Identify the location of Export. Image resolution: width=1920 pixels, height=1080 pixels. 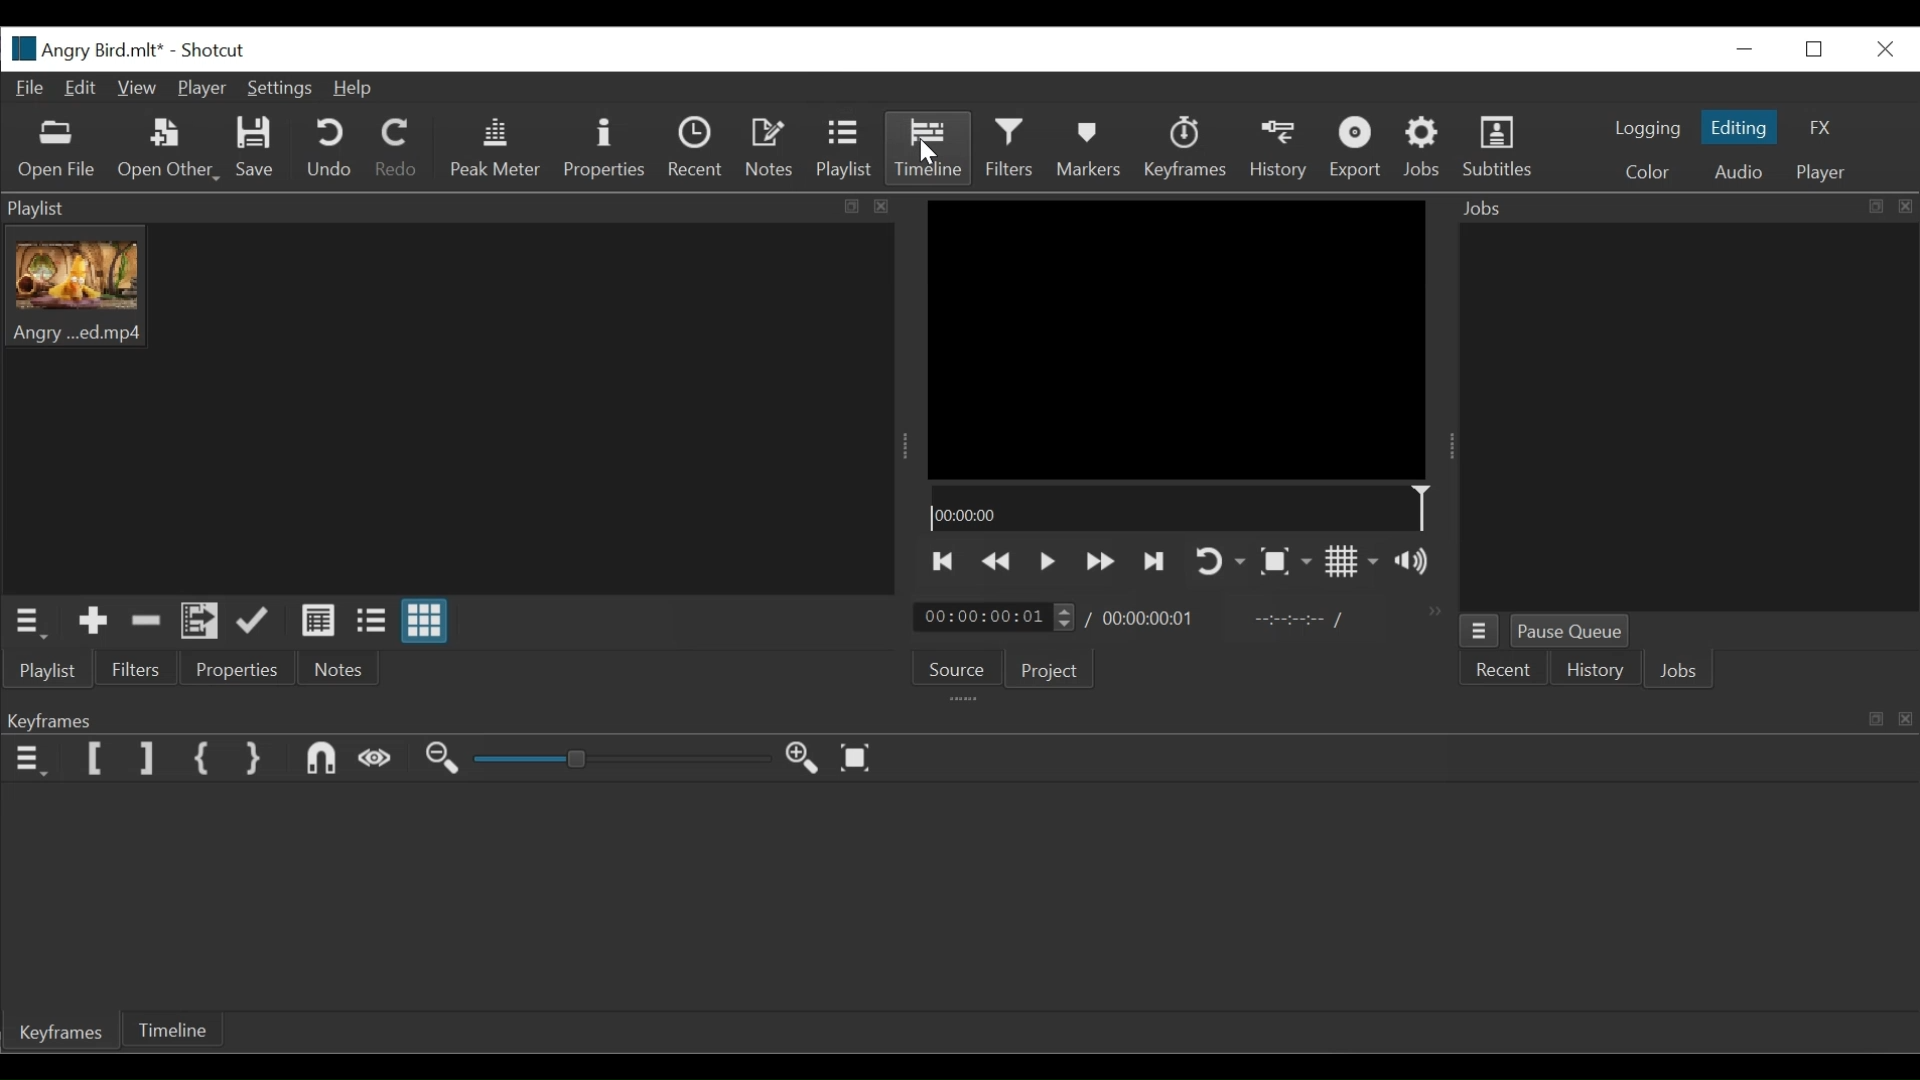
(1357, 150).